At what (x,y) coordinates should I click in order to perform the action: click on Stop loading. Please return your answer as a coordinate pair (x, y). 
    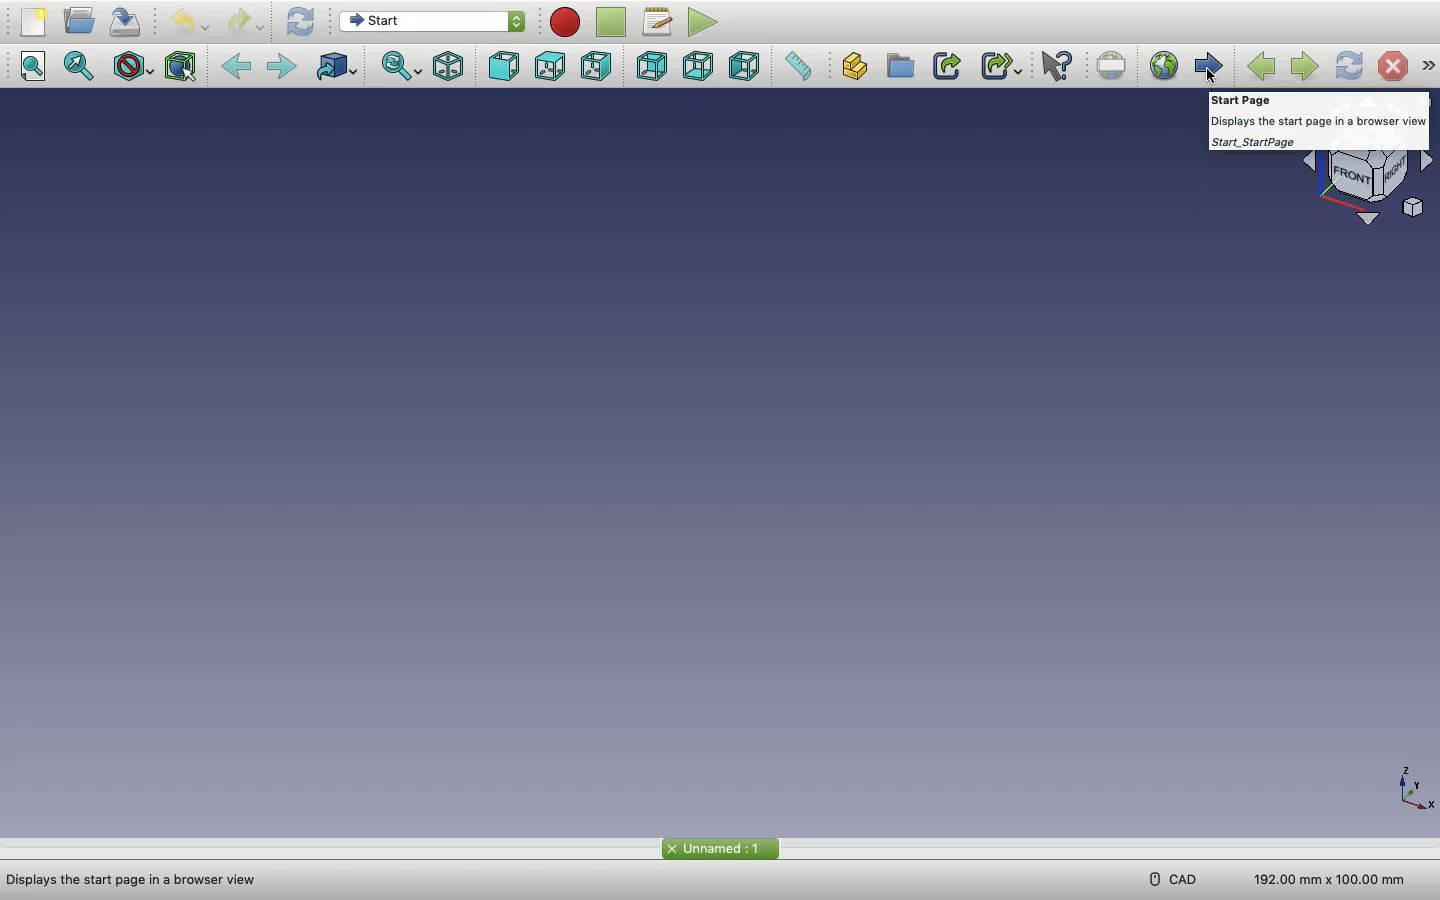
    Looking at the image, I should click on (1393, 66).